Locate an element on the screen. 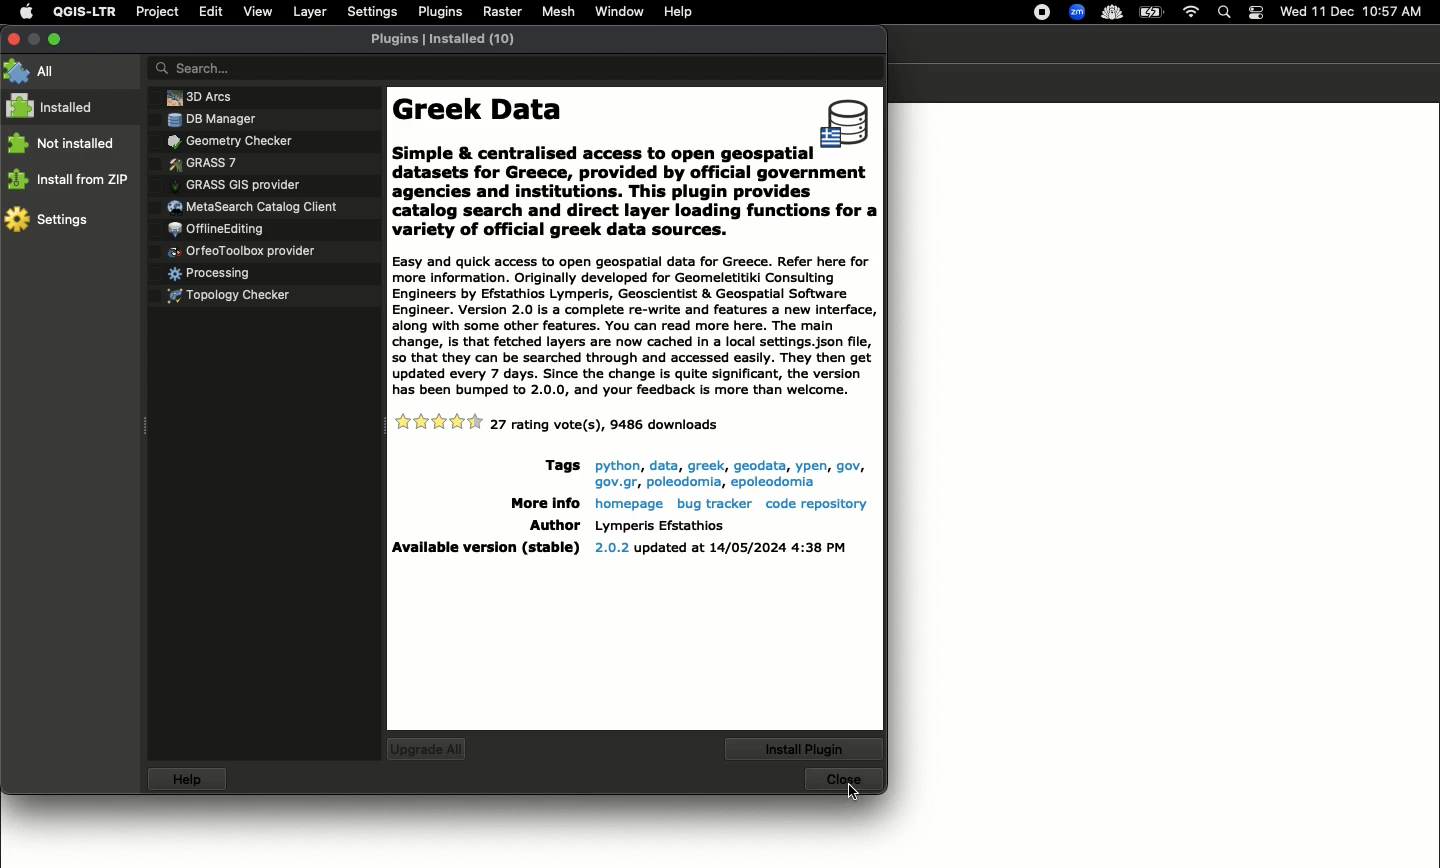 This screenshot has height=868, width=1440. Extension is located at coordinates (1079, 13).